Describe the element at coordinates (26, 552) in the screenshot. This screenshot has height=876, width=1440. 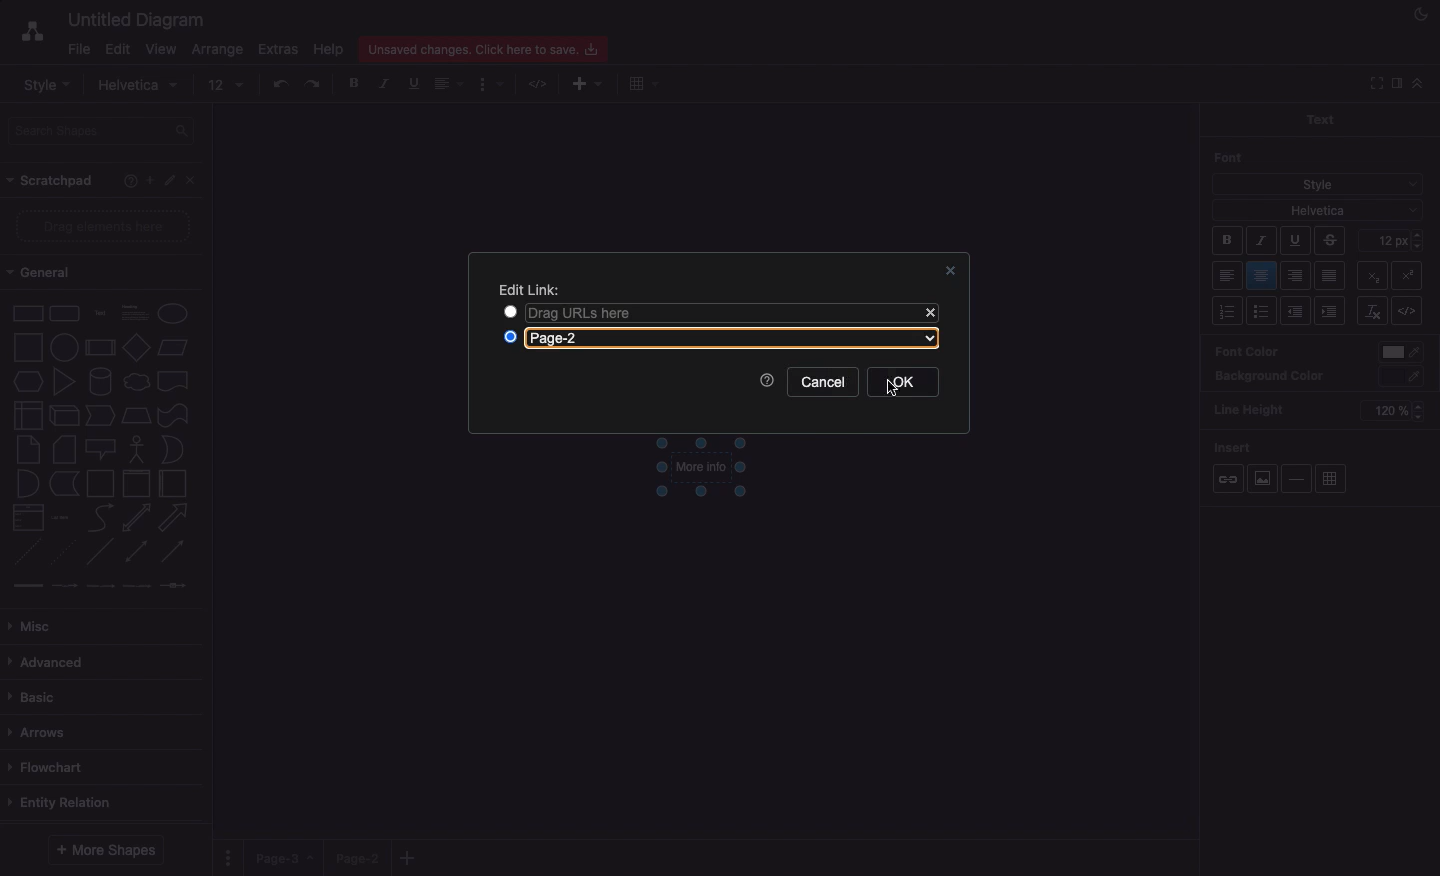
I see `dashed line` at that location.